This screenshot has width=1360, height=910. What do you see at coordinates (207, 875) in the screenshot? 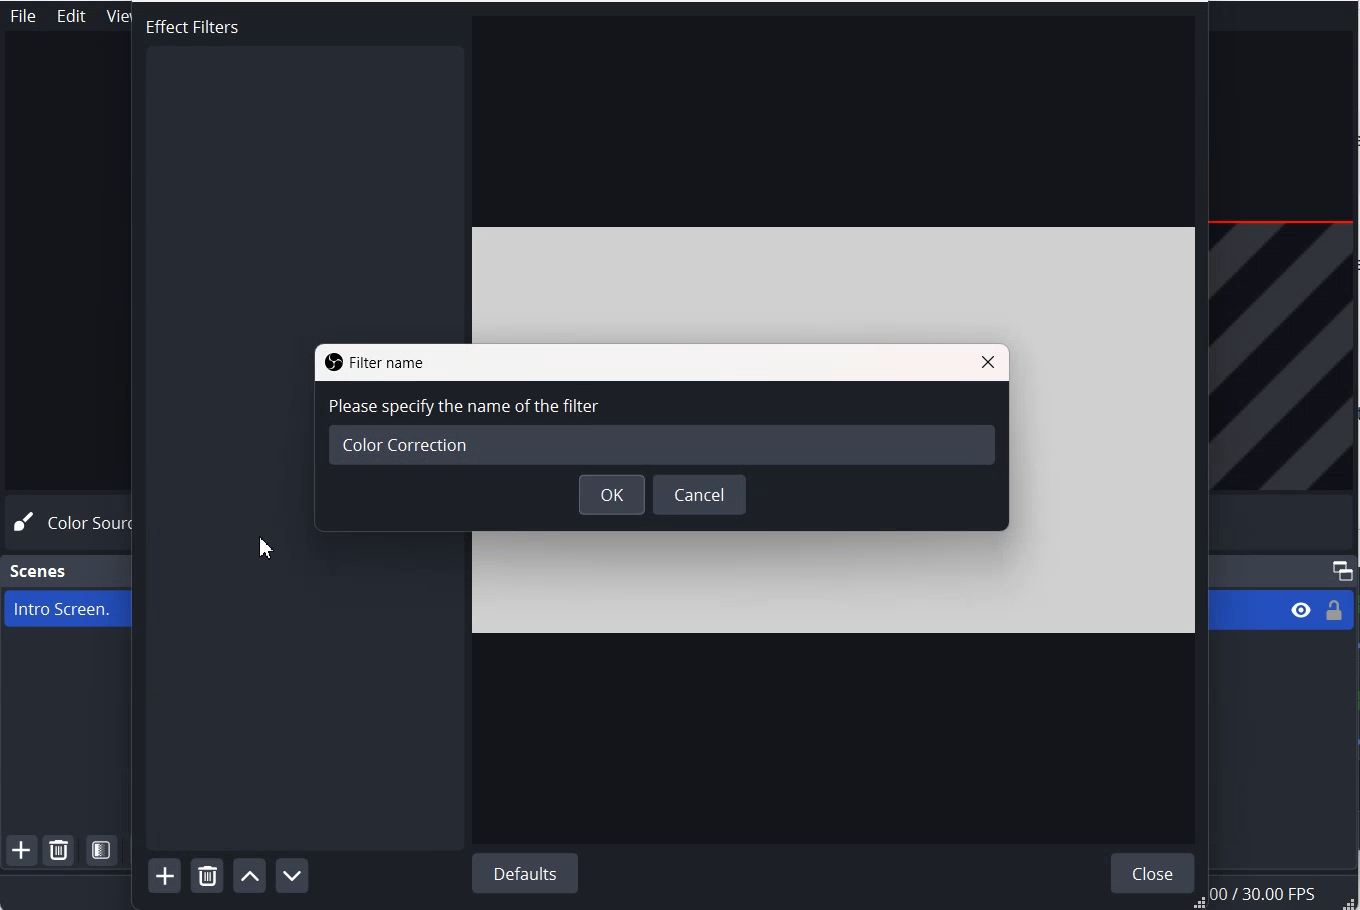
I see `Remove selected filter` at bounding box center [207, 875].